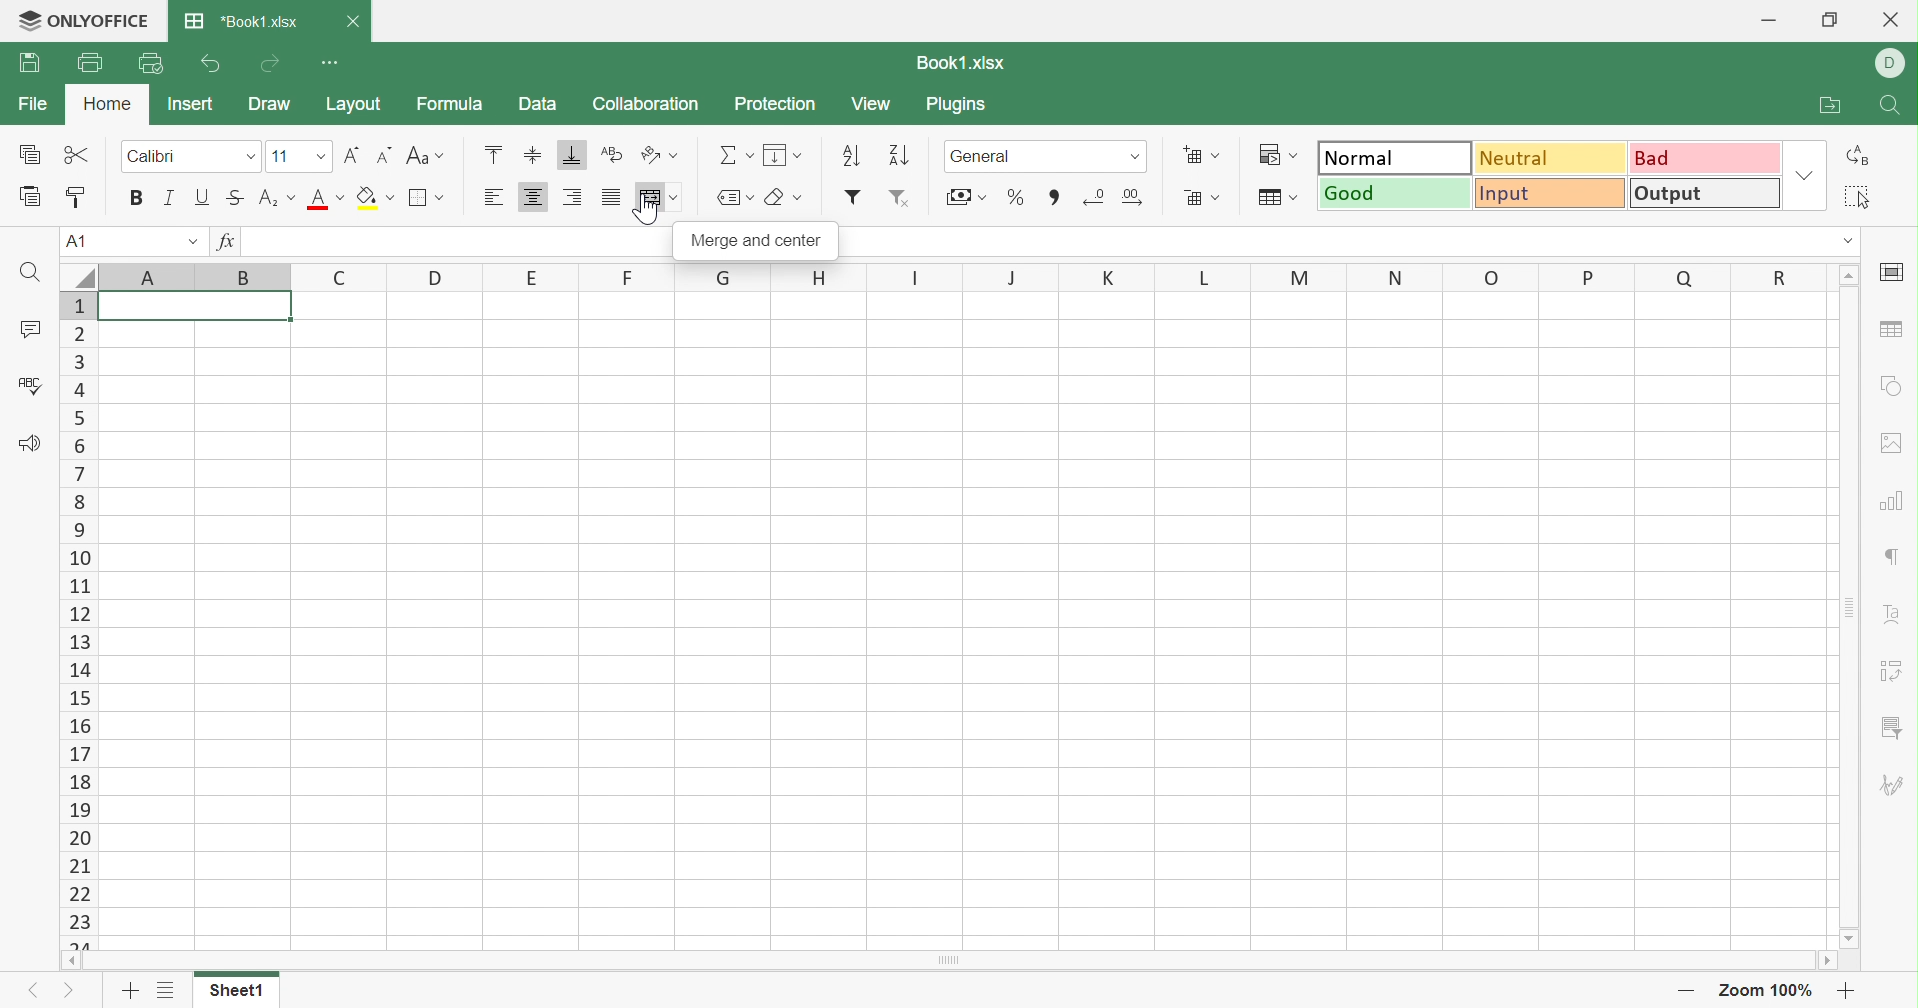 This screenshot has width=1918, height=1008. Describe the element at coordinates (775, 106) in the screenshot. I see `Protection` at that location.